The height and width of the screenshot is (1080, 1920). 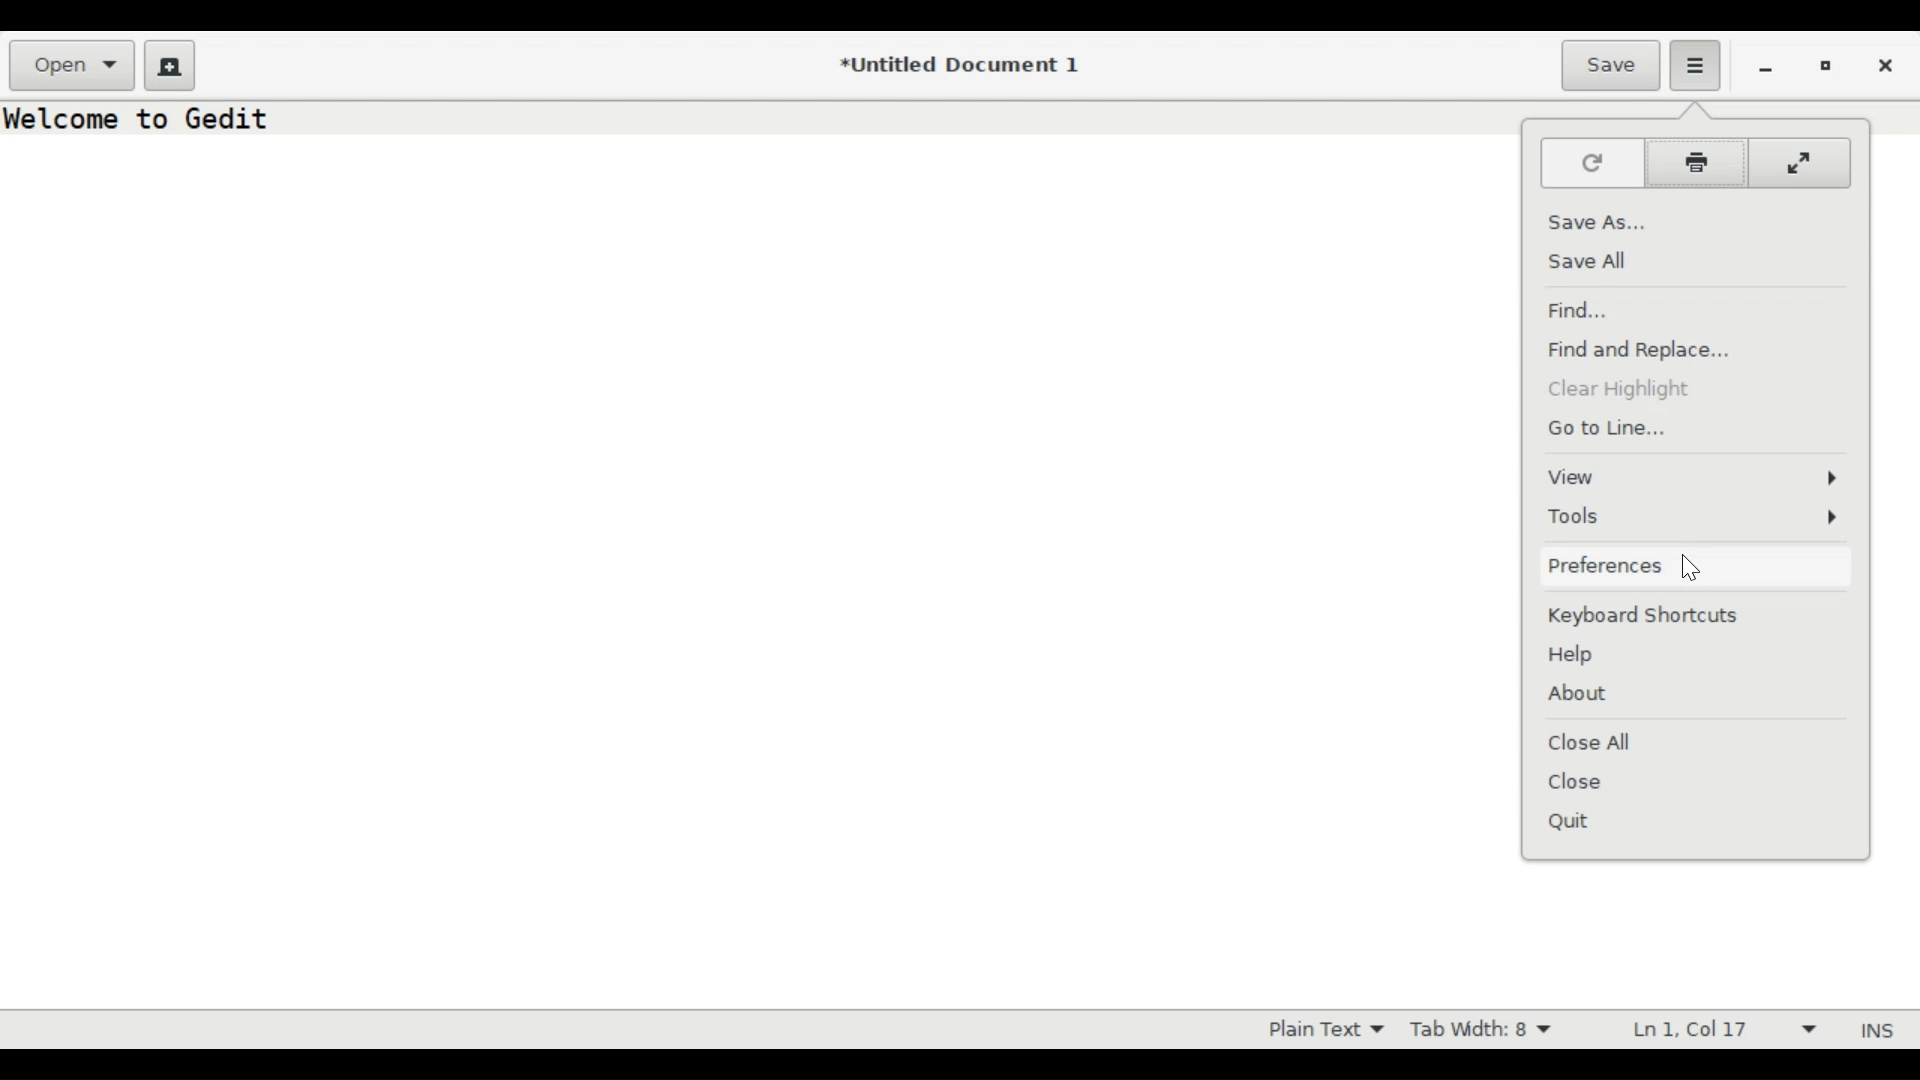 I want to click on Save, so click(x=1610, y=66).